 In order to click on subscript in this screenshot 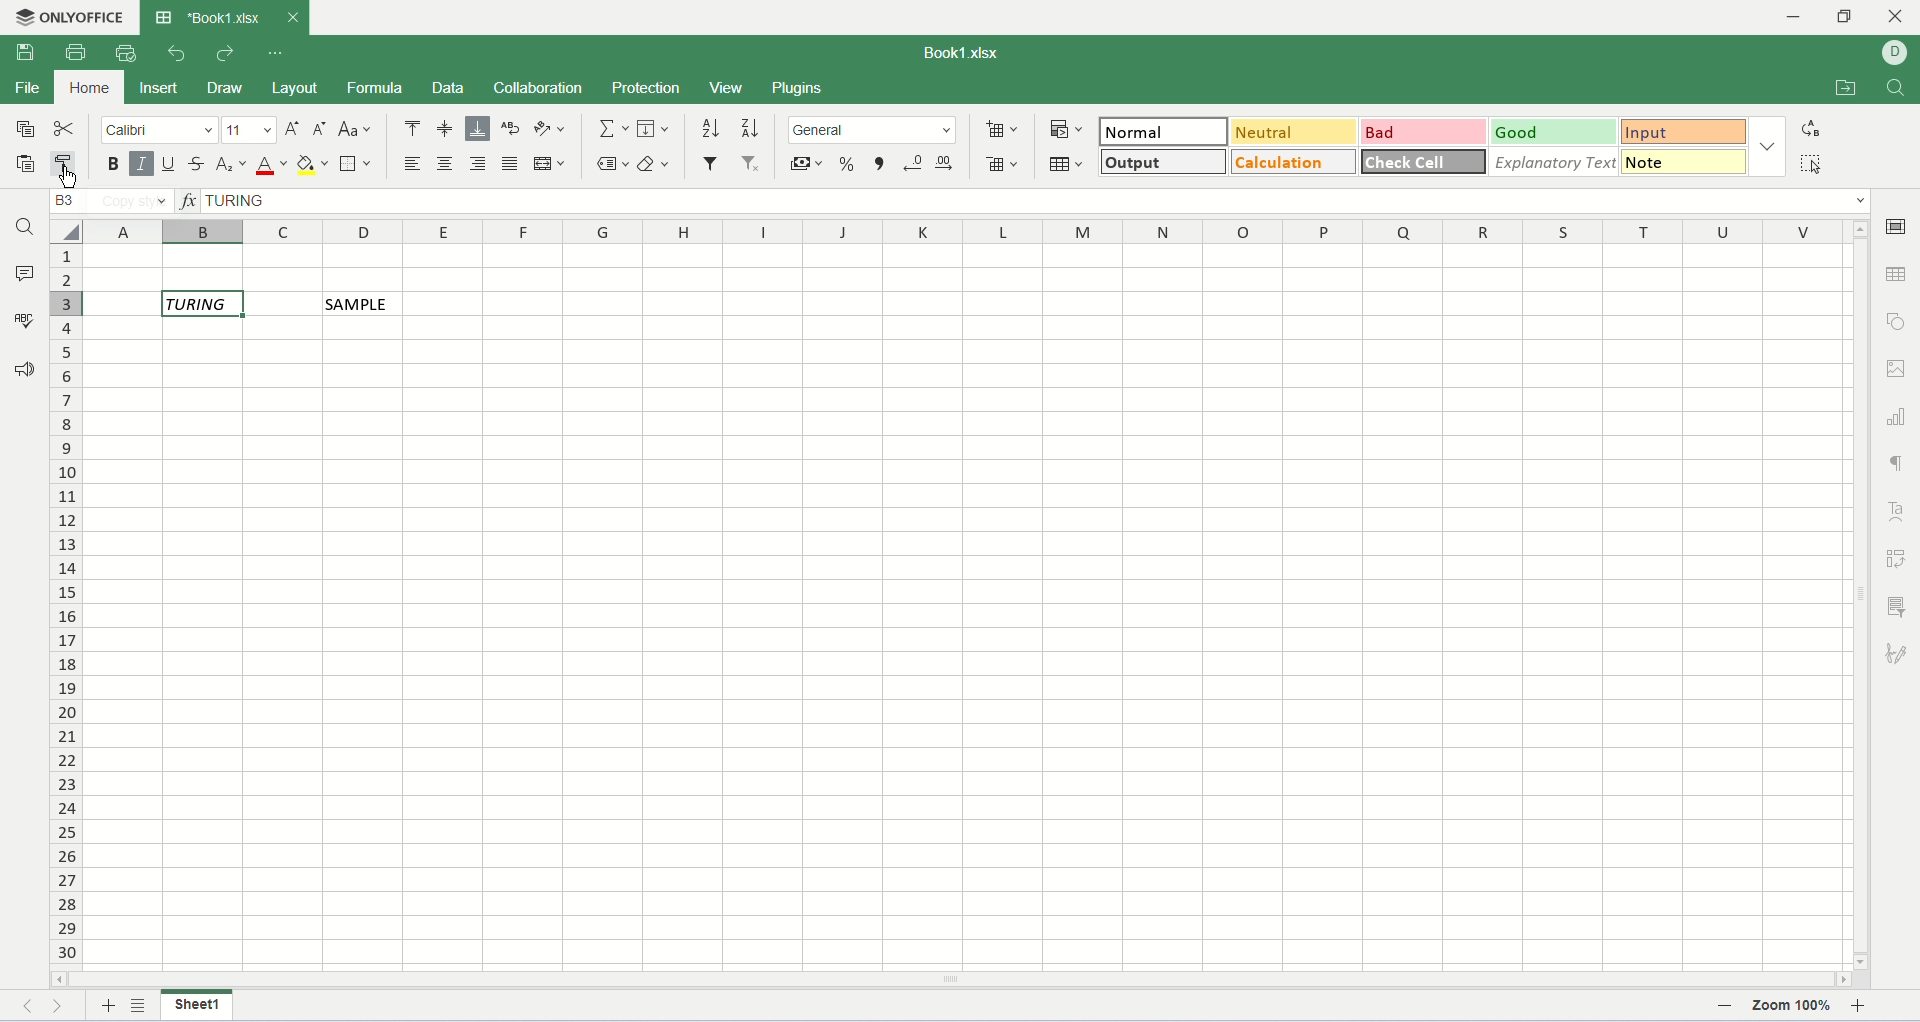, I will do `click(232, 165)`.